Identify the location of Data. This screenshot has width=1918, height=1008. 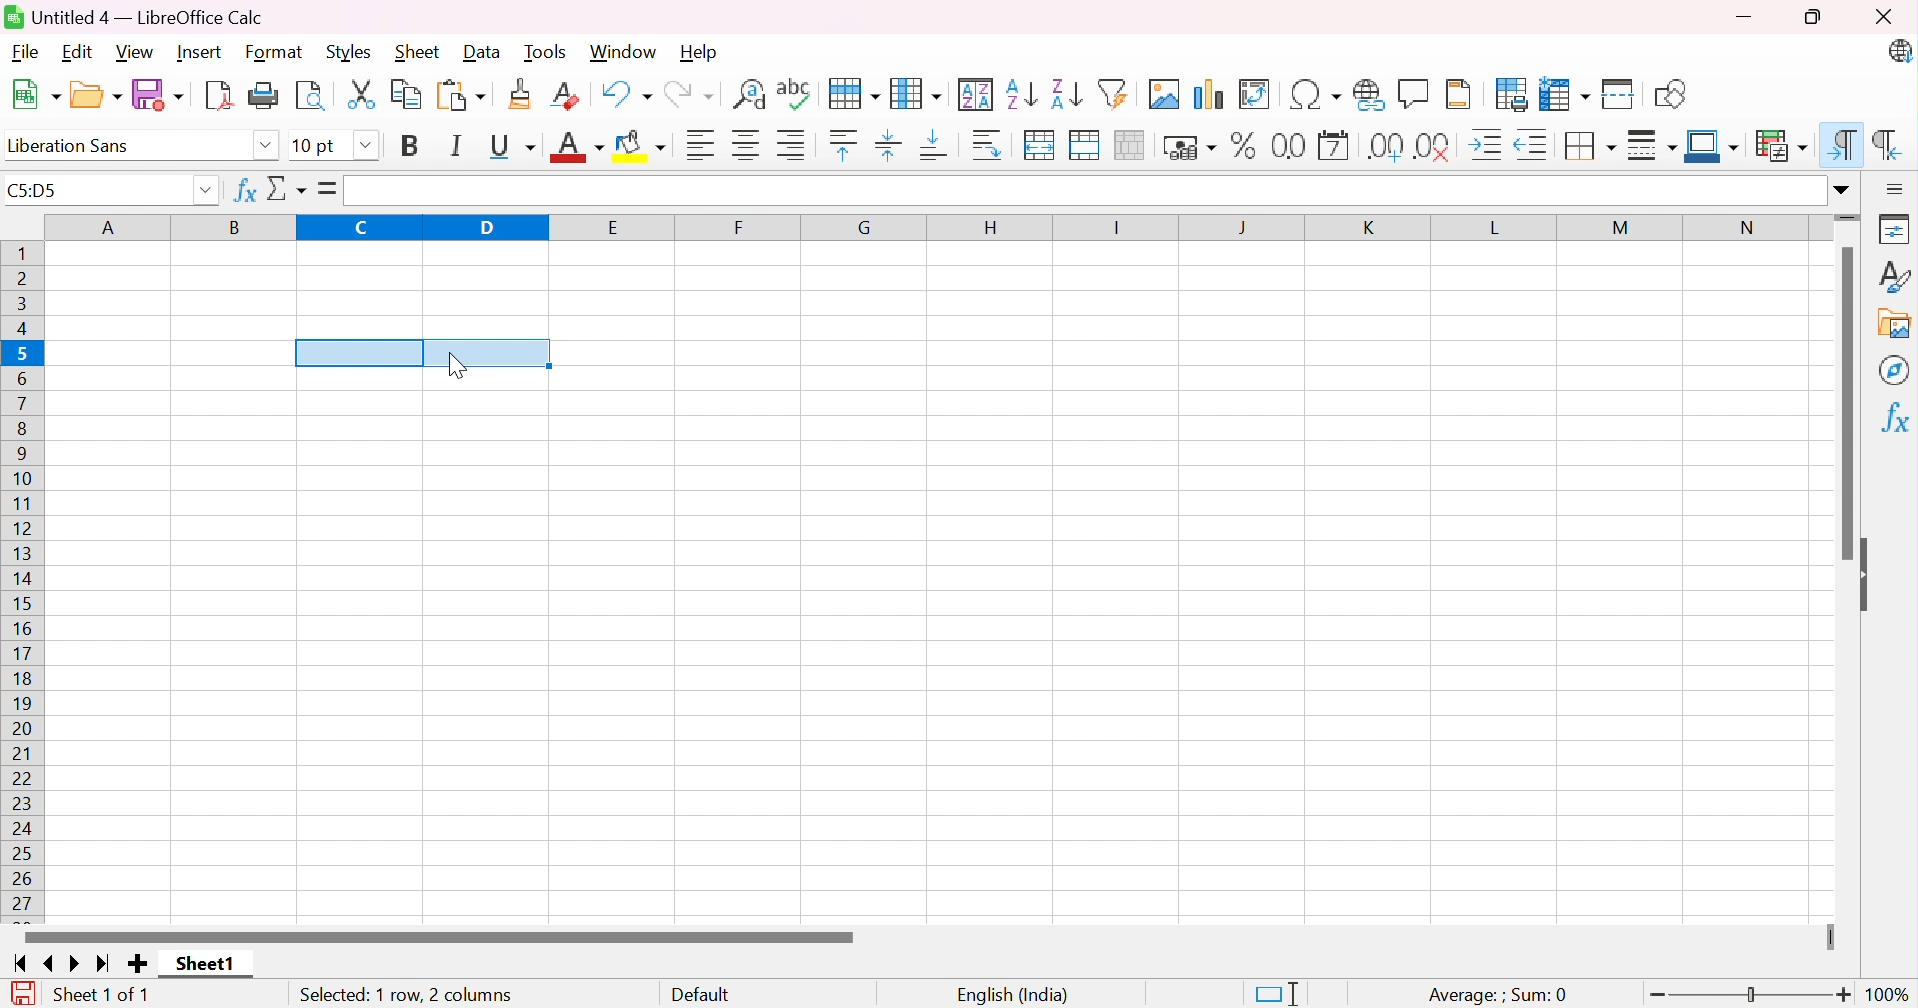
(485, 51).